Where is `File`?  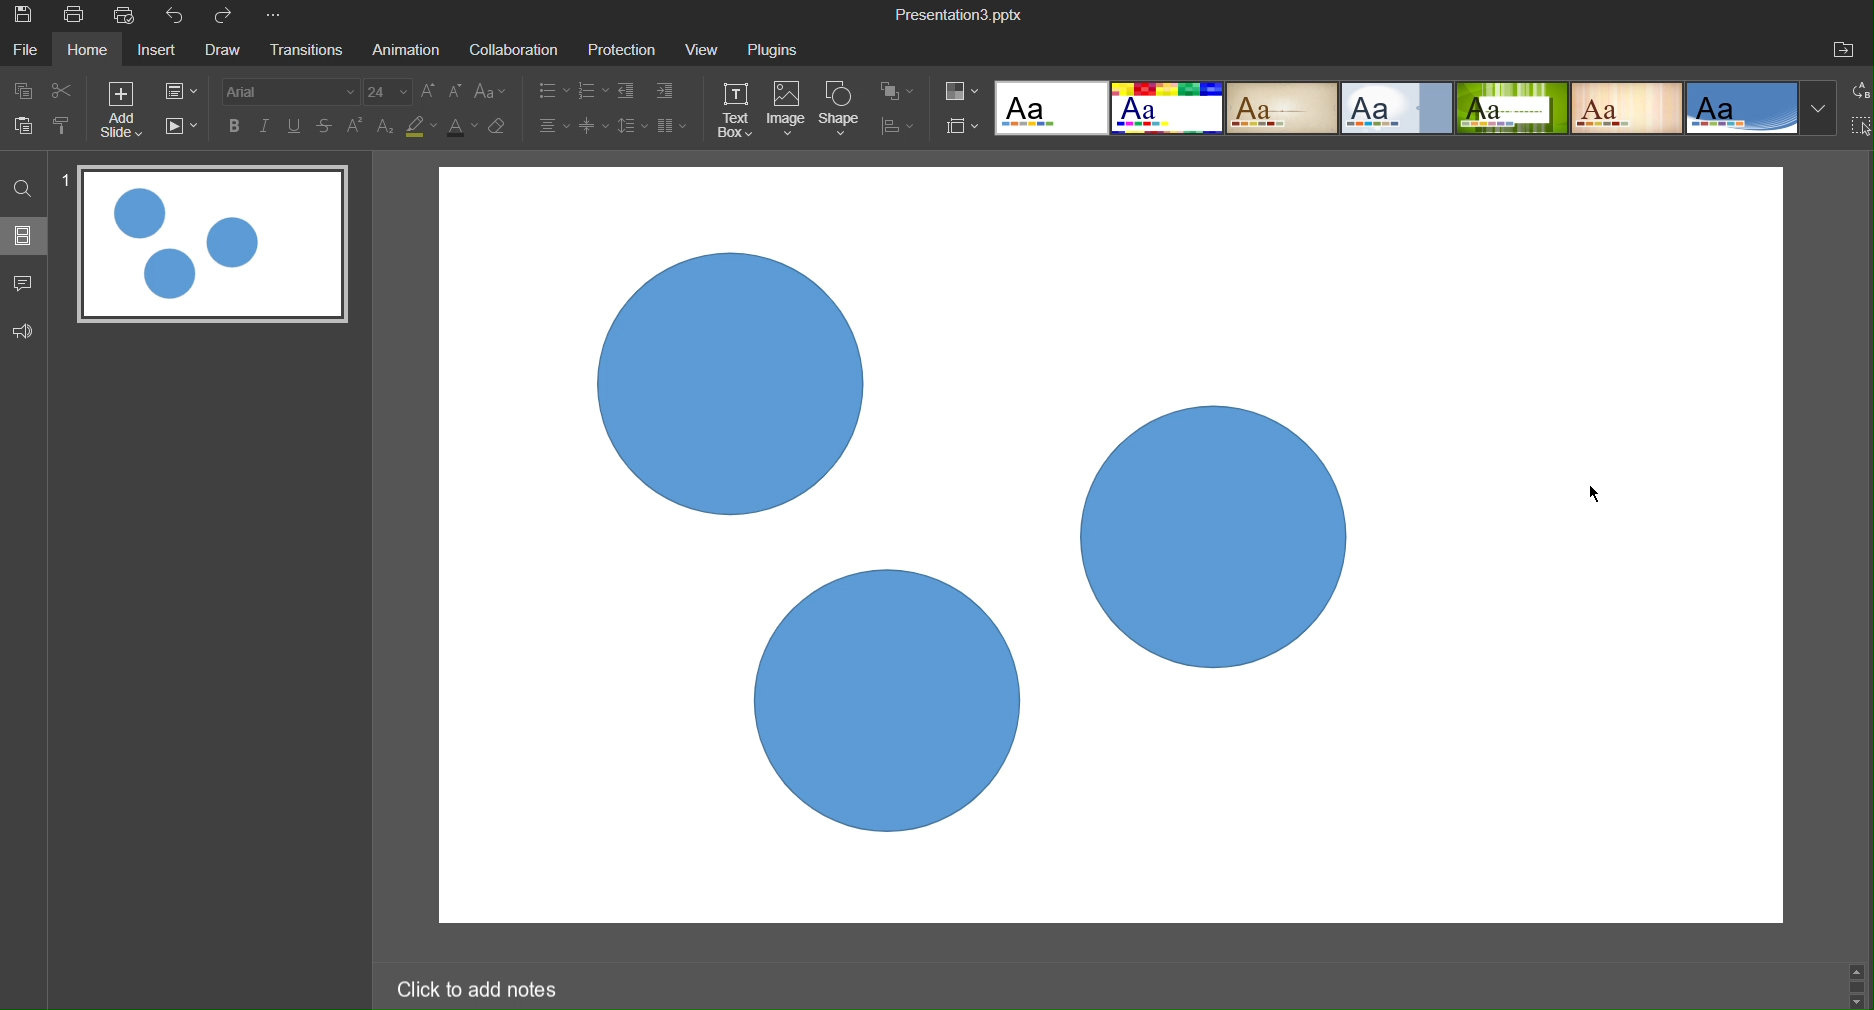
File is located at coordinates (27, 53).